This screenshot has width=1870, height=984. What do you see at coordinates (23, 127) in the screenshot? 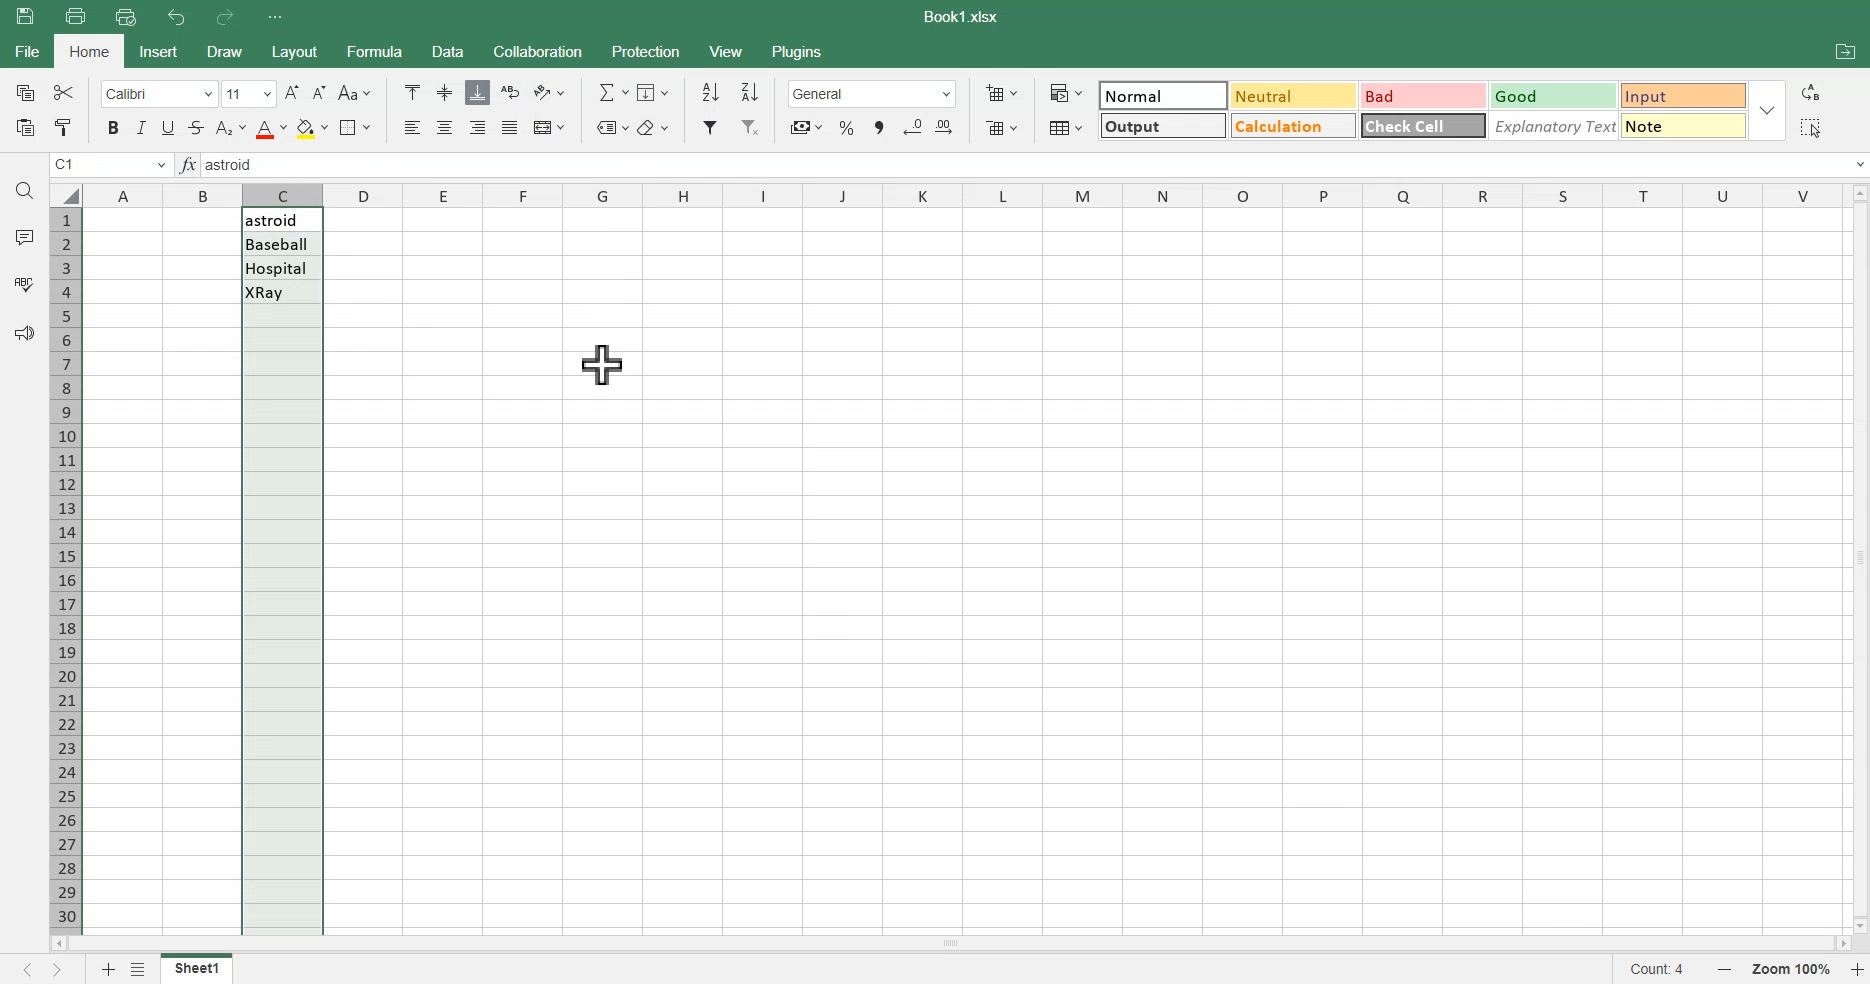
I see `Paste` at bounding box center [23, 127].